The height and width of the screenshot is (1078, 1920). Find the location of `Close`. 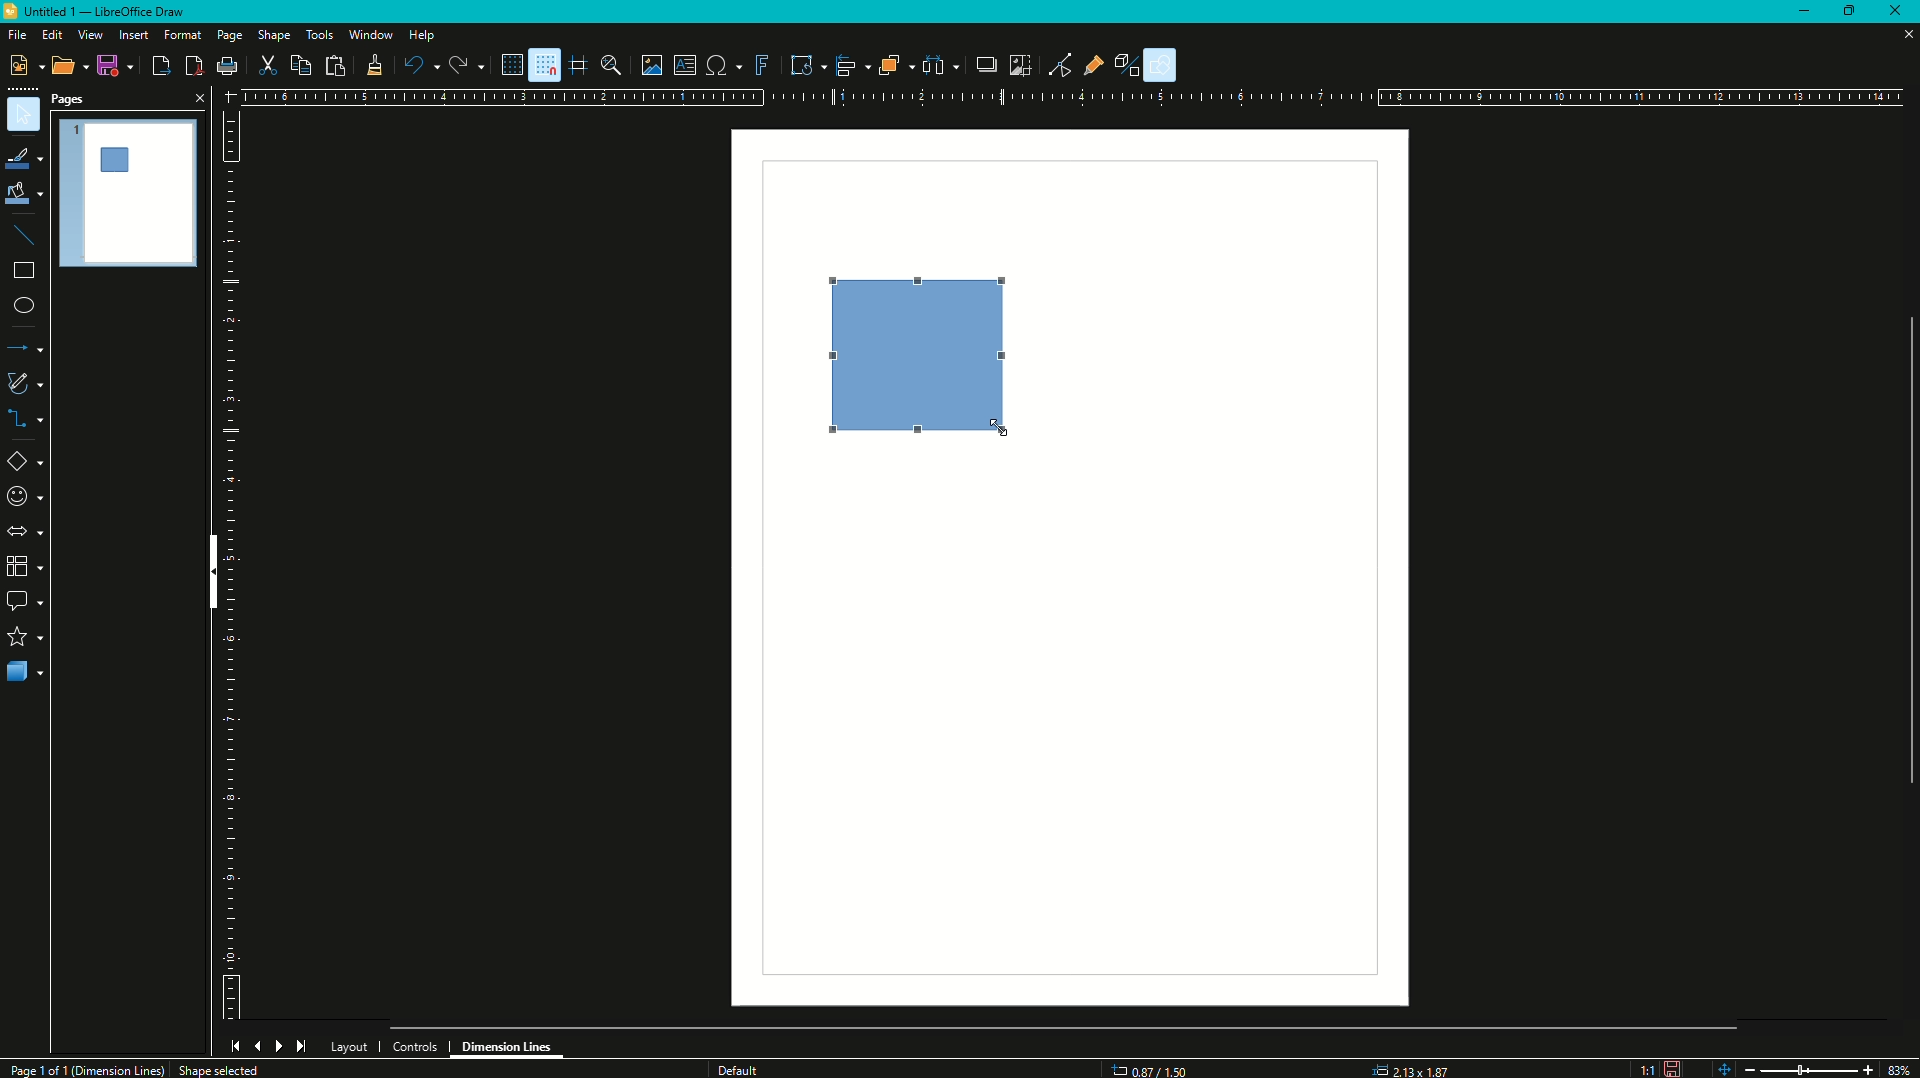

Close is located at coordinates (197, 97).